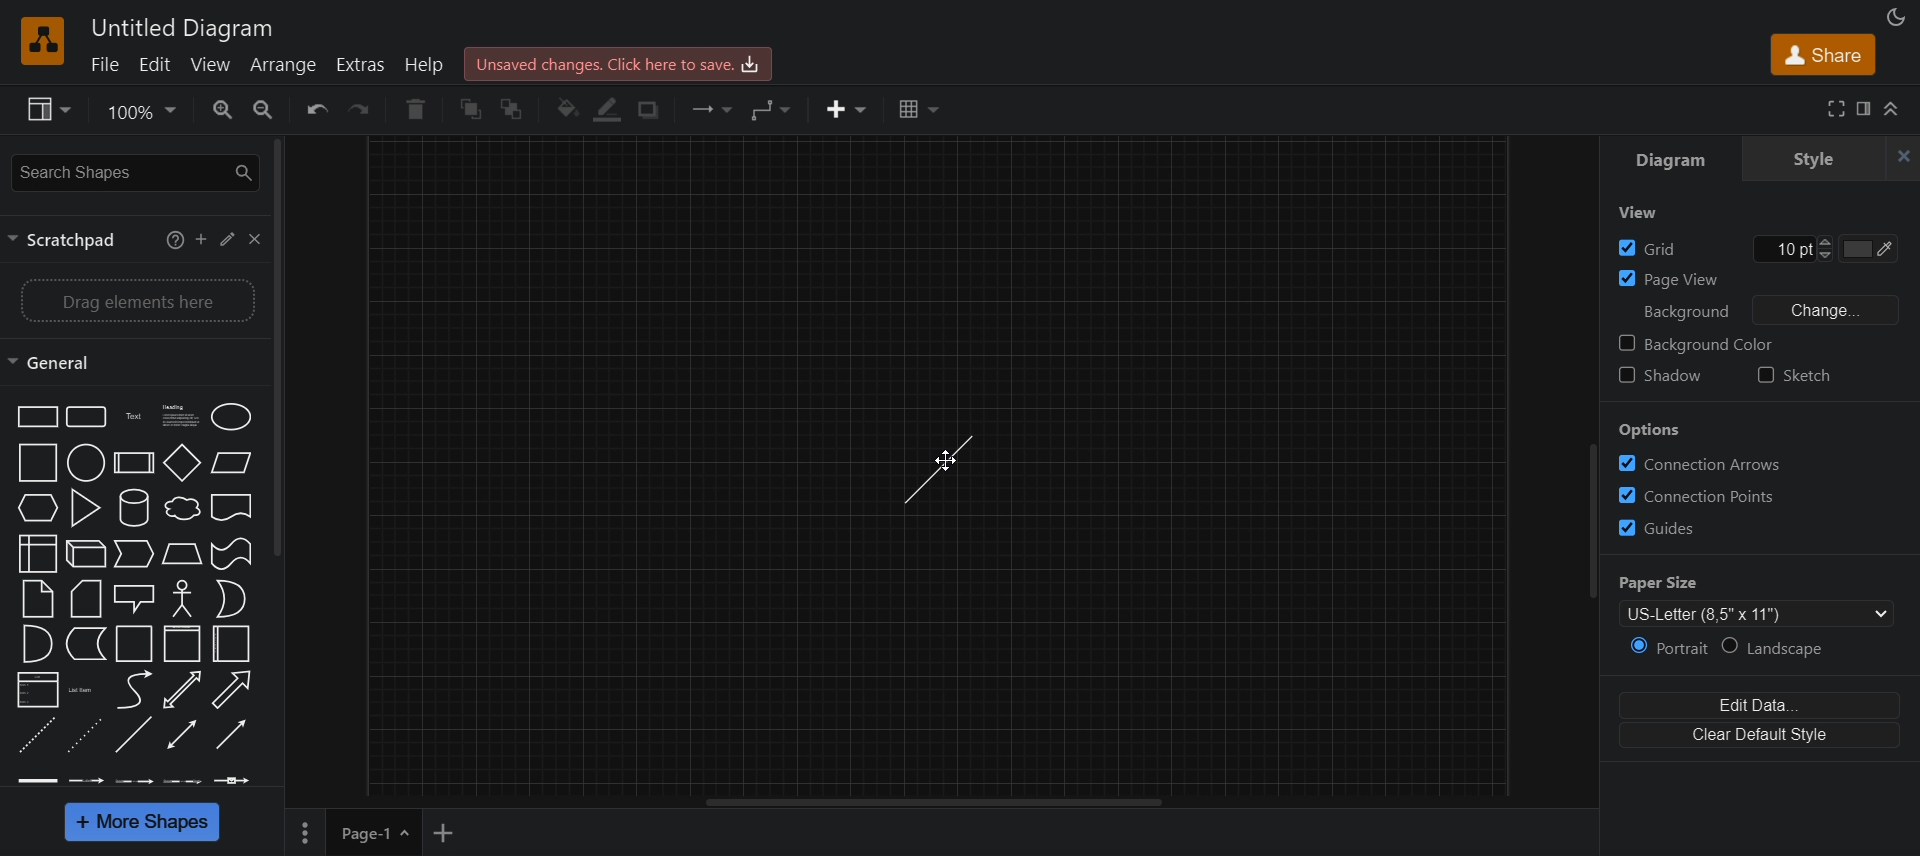 This screenshot has width=1920, height=856. Describe the element at coordinates (1759, 309) in the screenshot. I see `background change` at that location.